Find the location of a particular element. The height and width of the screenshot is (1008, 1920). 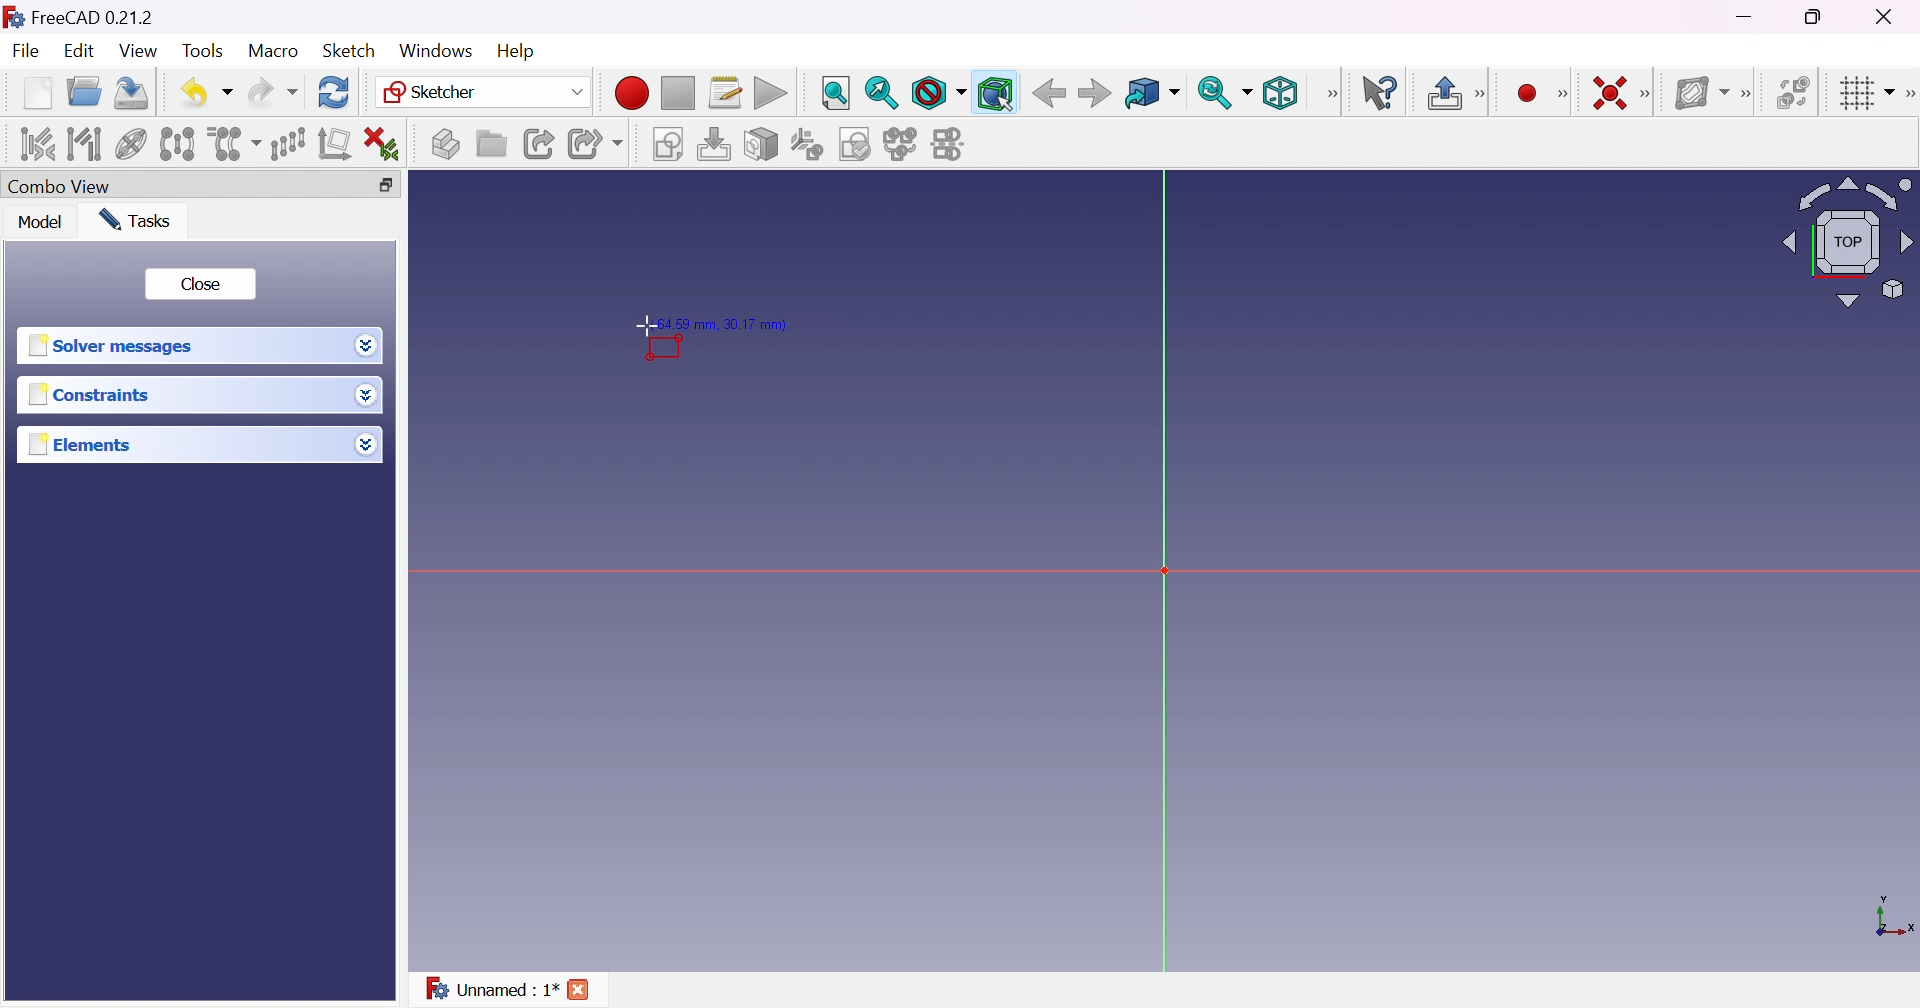

Reorient sketch... is located at coordinates (805, 145).